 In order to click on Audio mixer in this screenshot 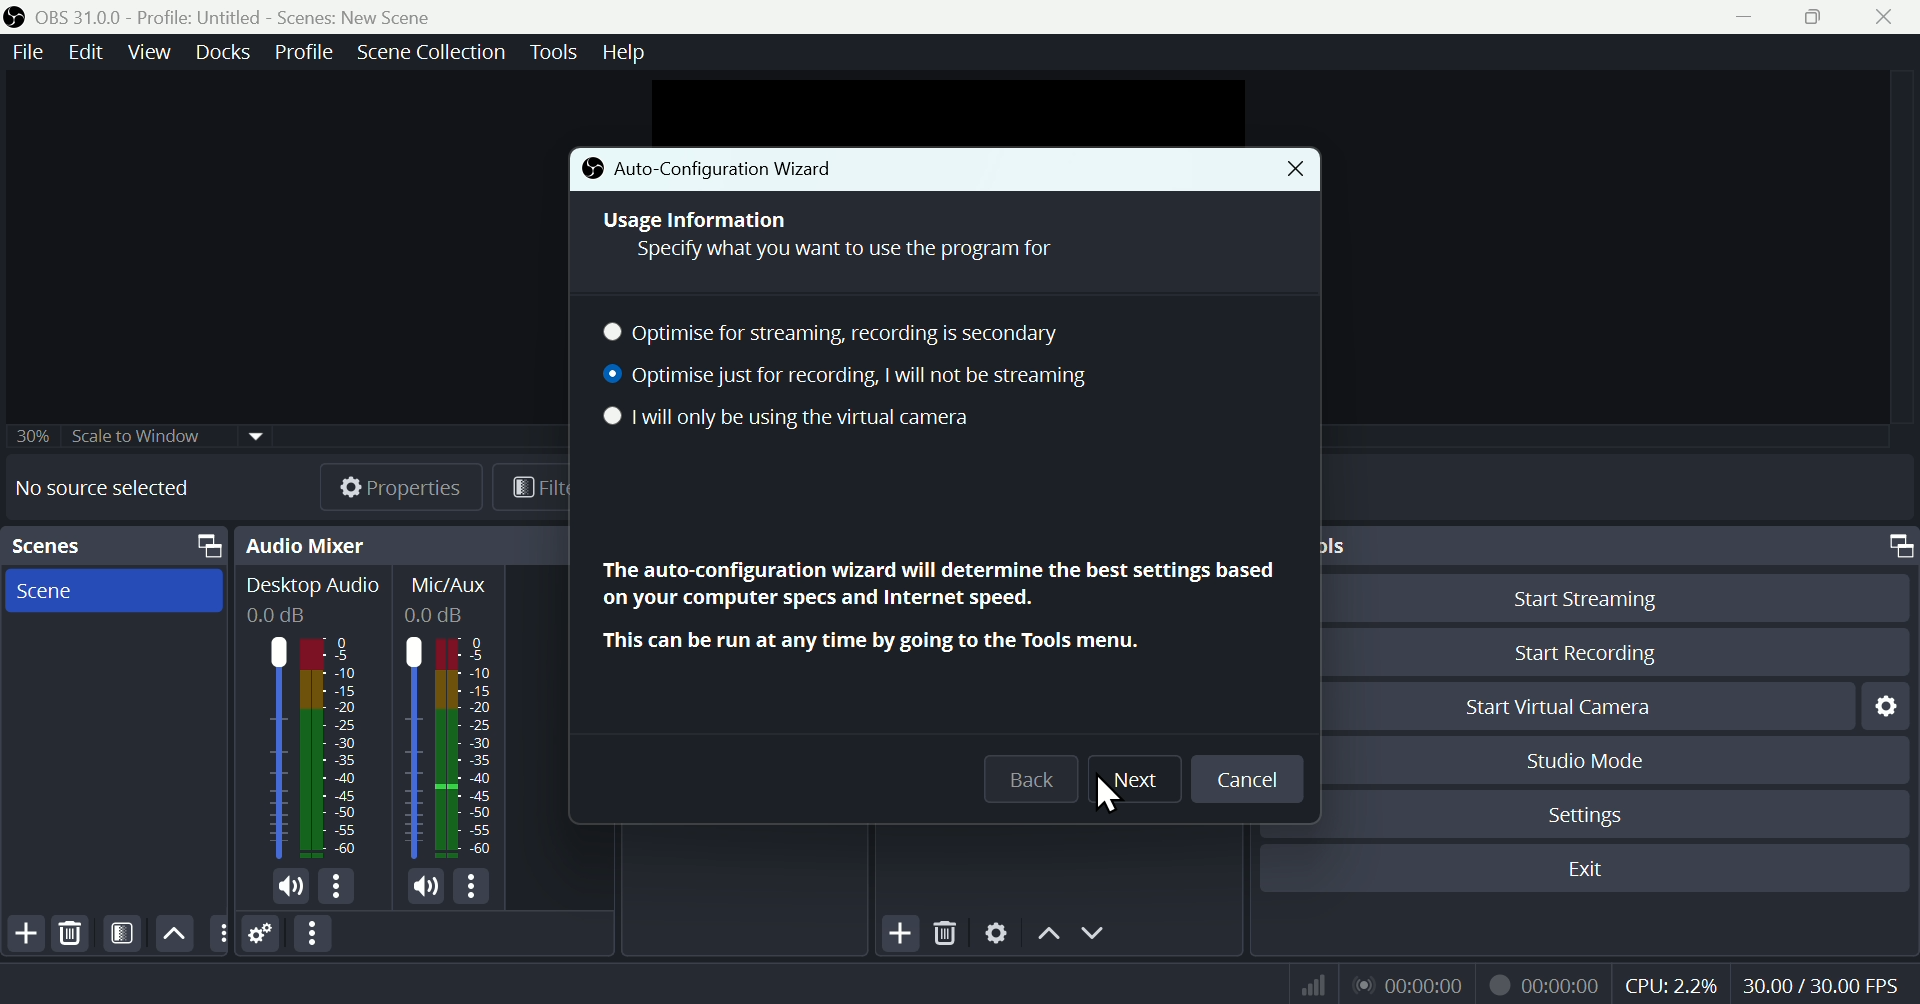, I will do `click(313, 720)`.